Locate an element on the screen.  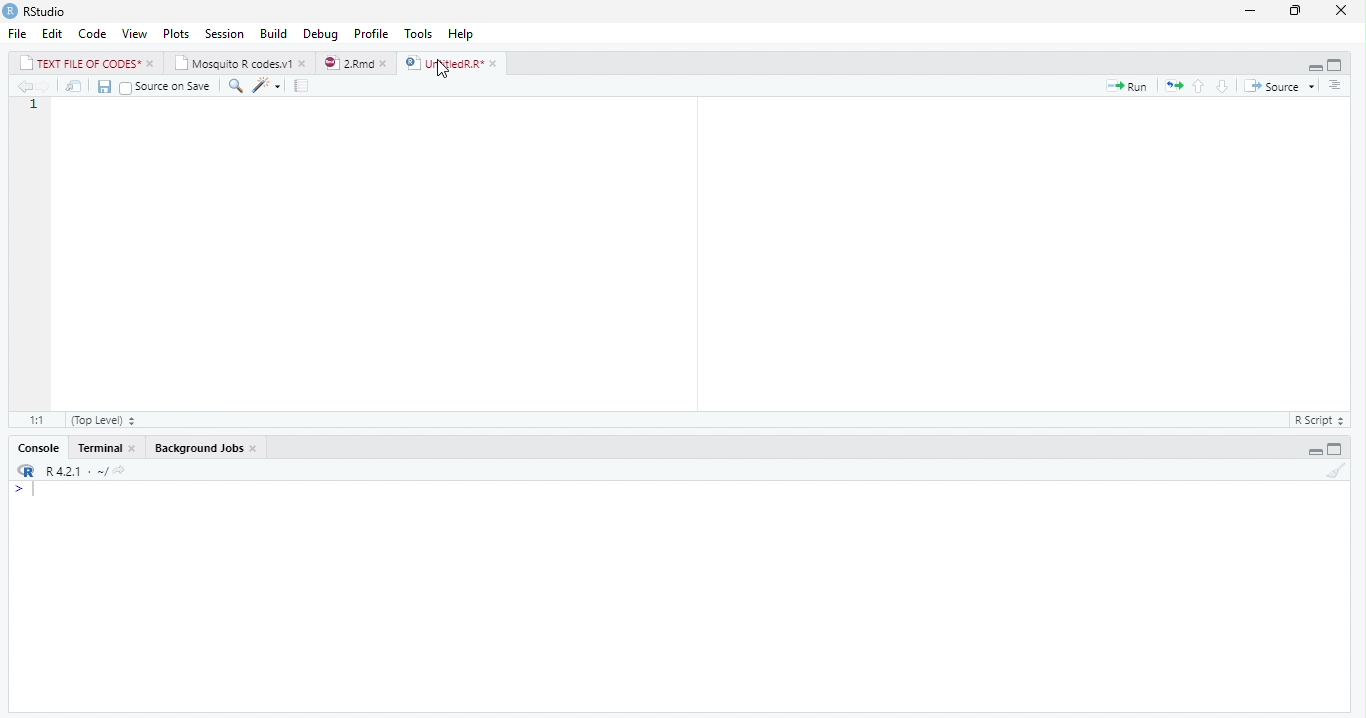
Previous section is located at coordinates (1337, 87).